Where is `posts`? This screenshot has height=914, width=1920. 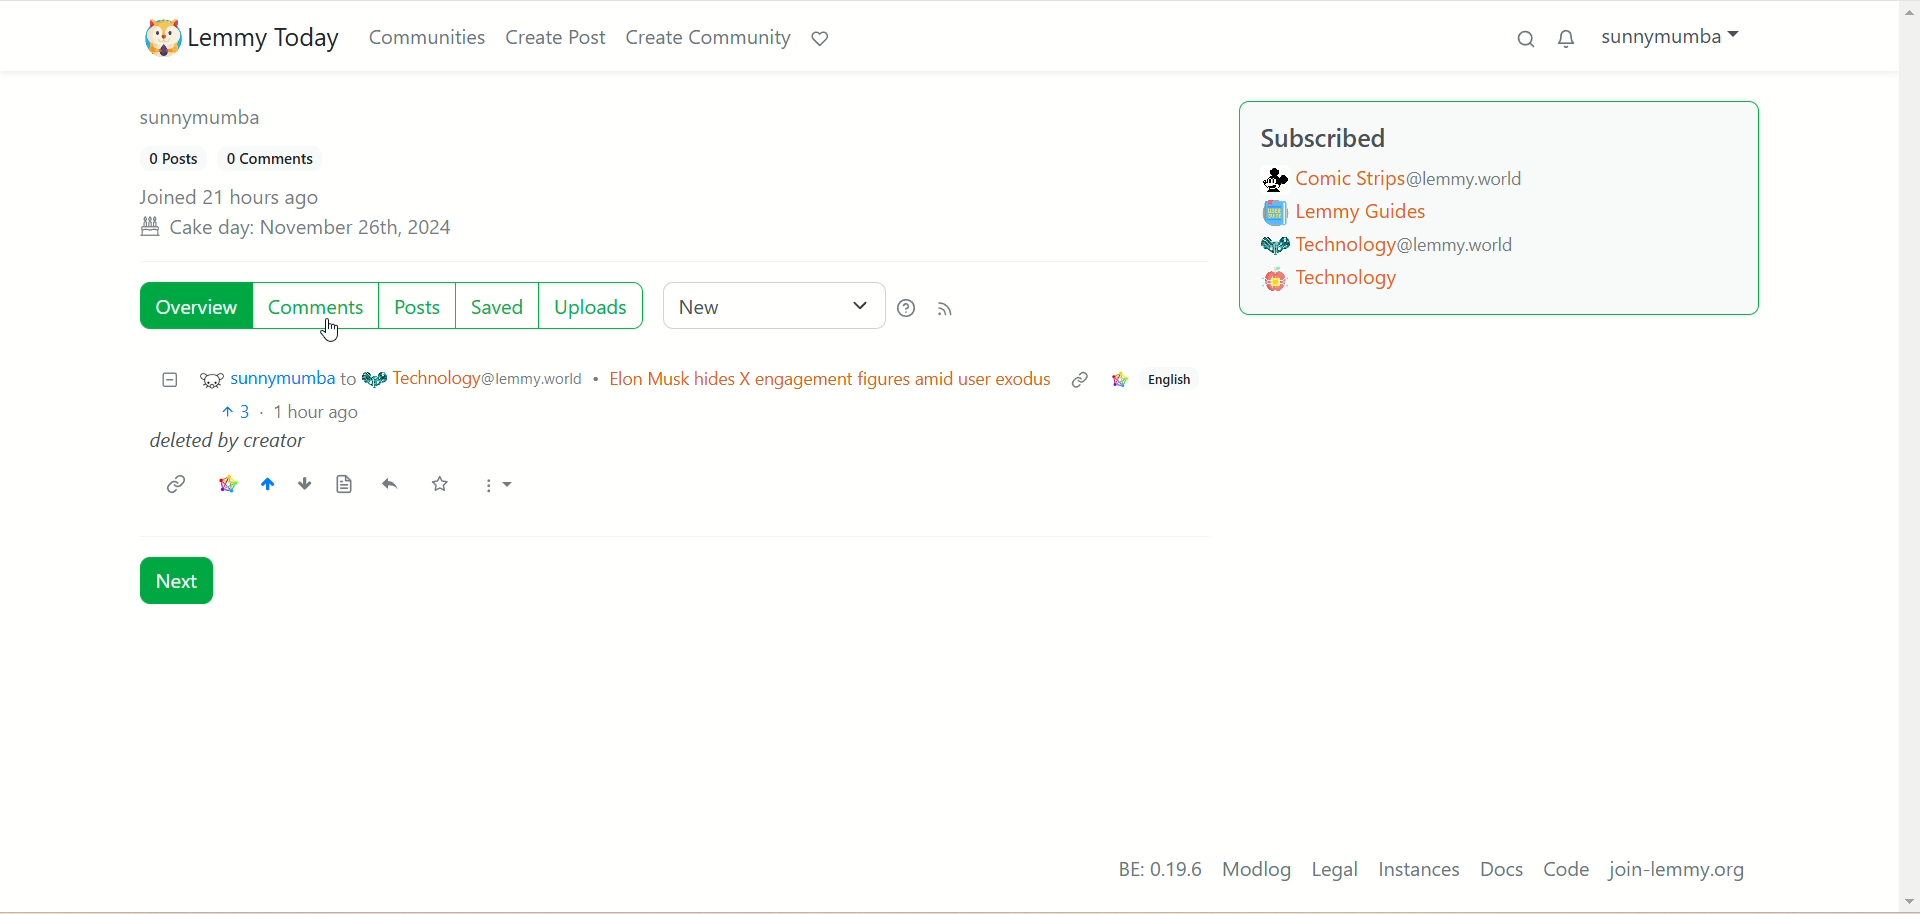 posts is located at coordinates (421, 304).